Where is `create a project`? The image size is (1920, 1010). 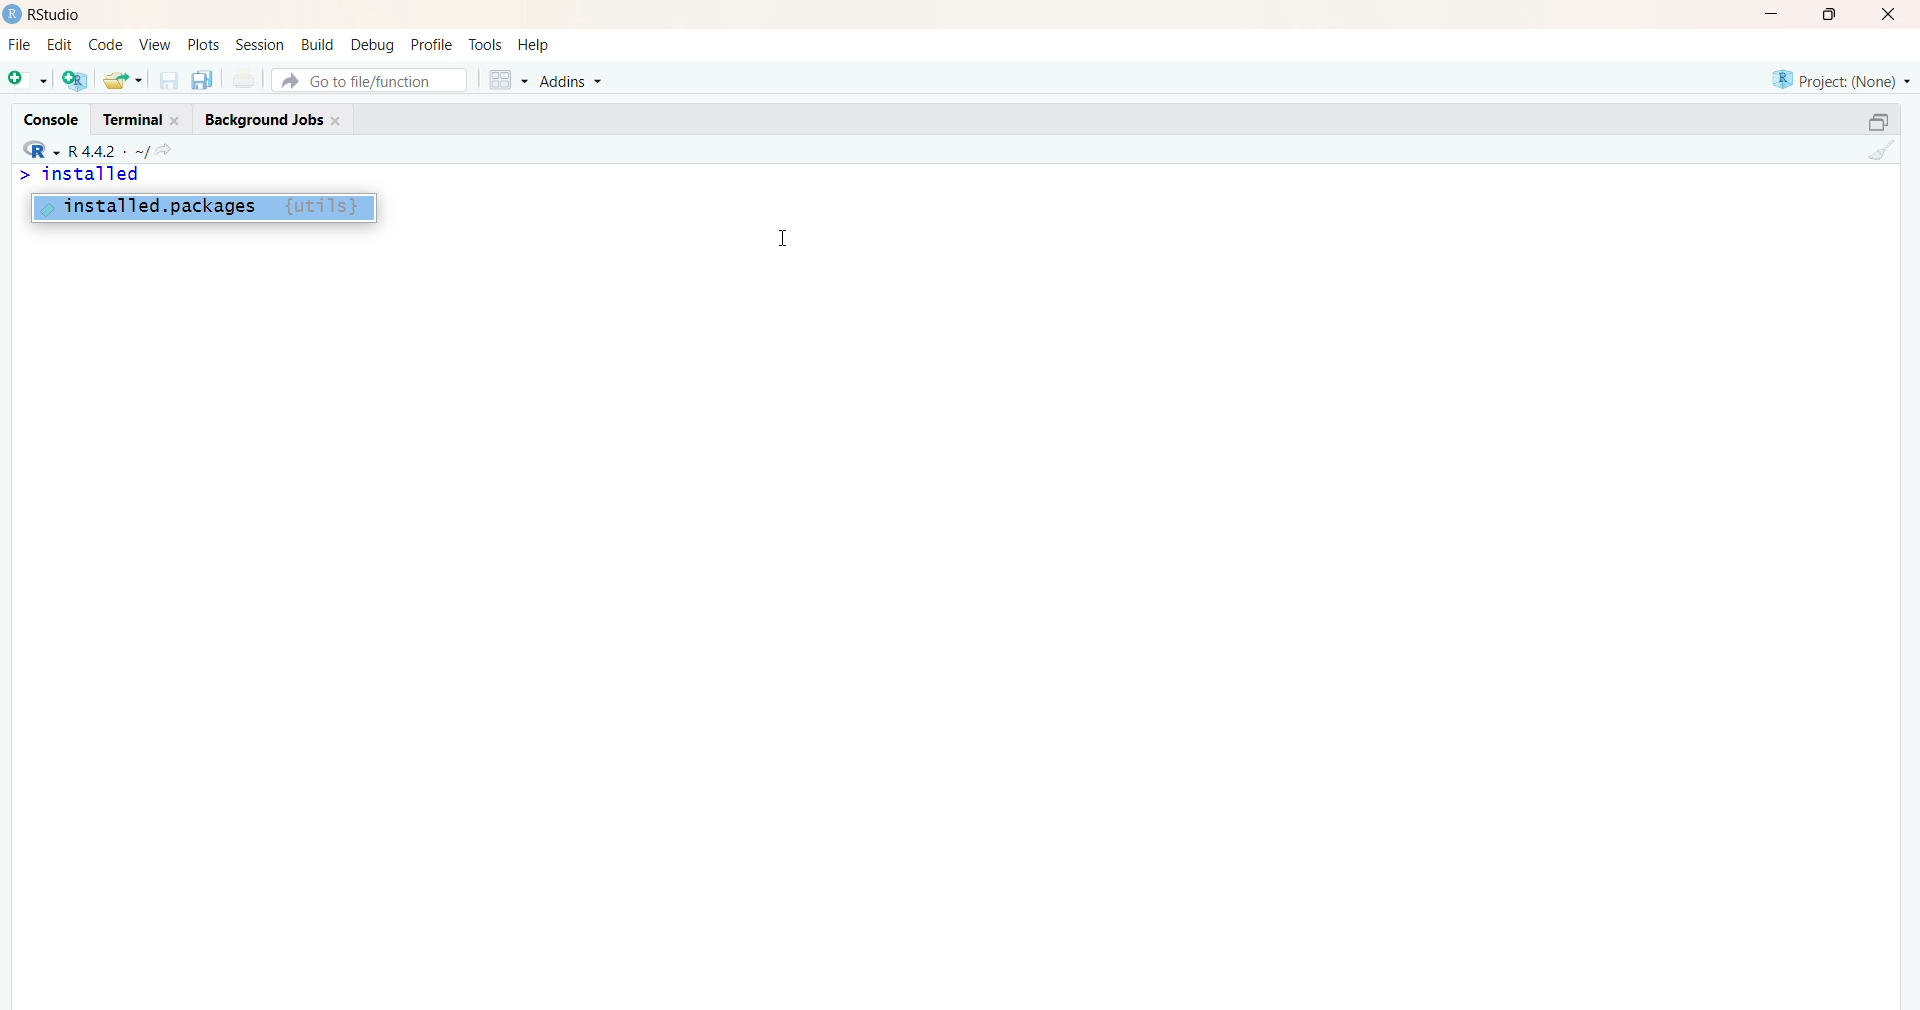
create a project is located at coordinates (74, 80).